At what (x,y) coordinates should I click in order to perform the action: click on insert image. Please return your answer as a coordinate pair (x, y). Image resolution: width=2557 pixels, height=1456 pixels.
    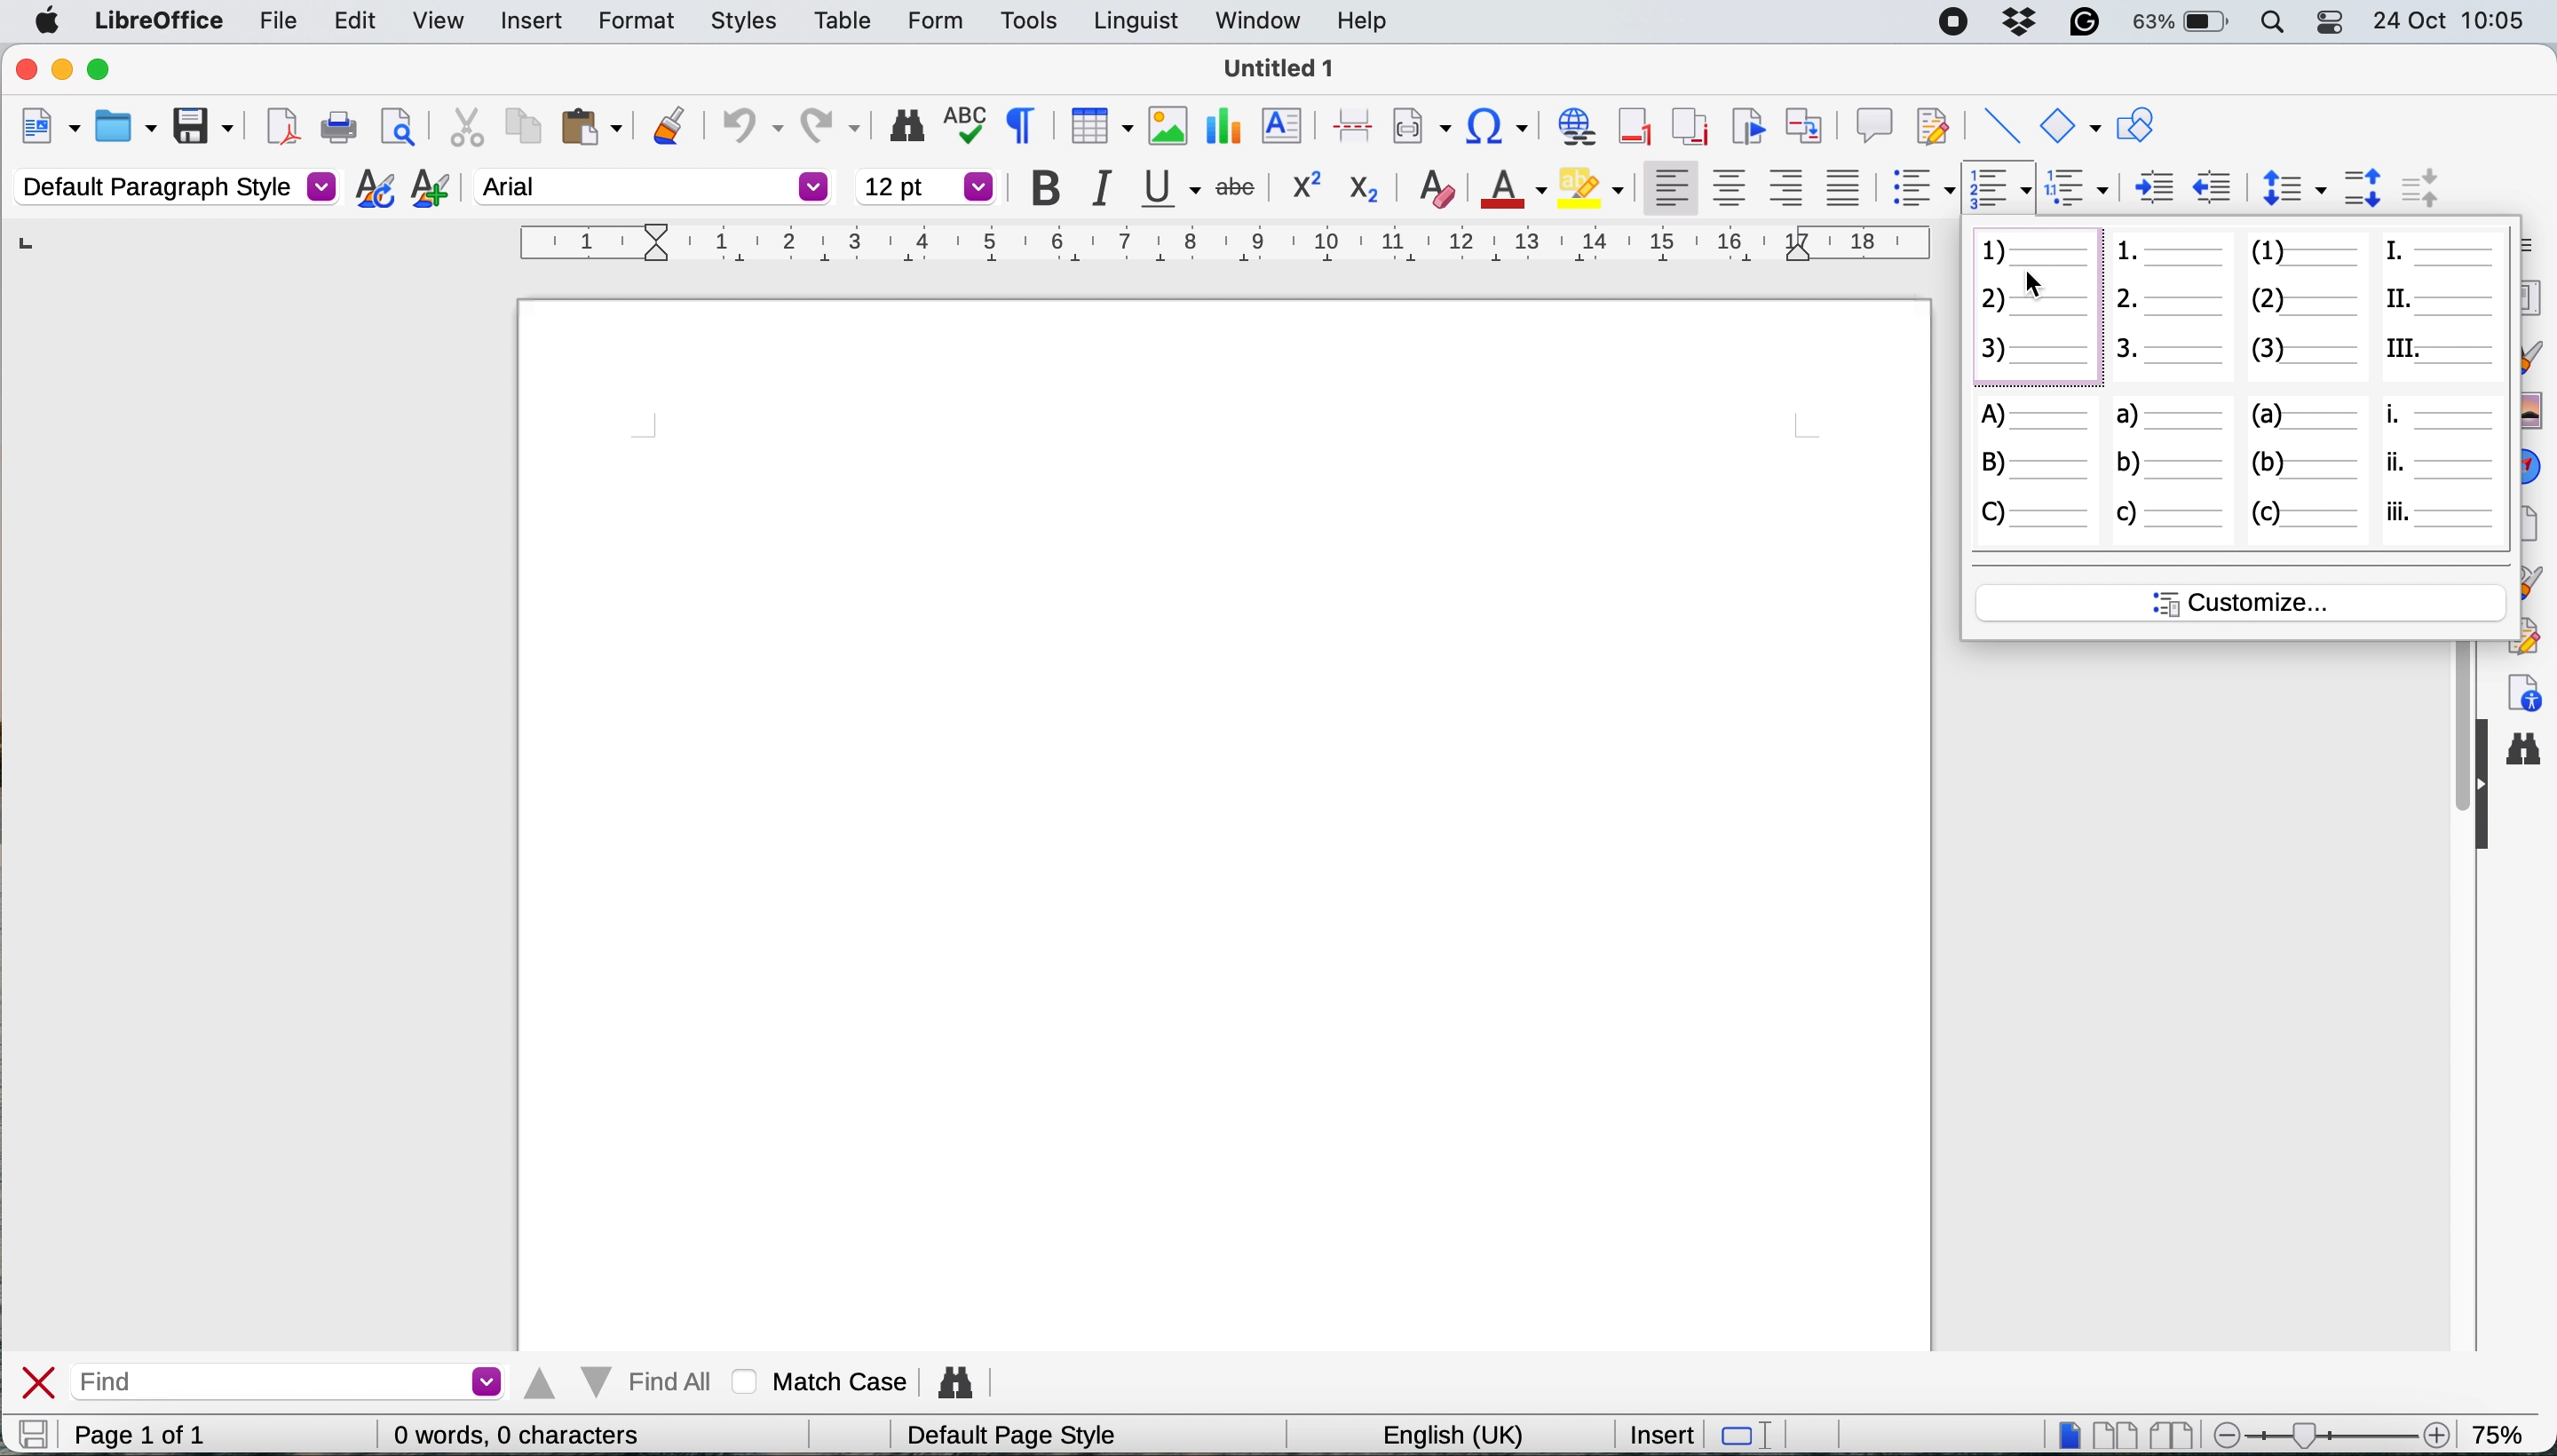
    Looking at the image, I should click on (1164, 124).